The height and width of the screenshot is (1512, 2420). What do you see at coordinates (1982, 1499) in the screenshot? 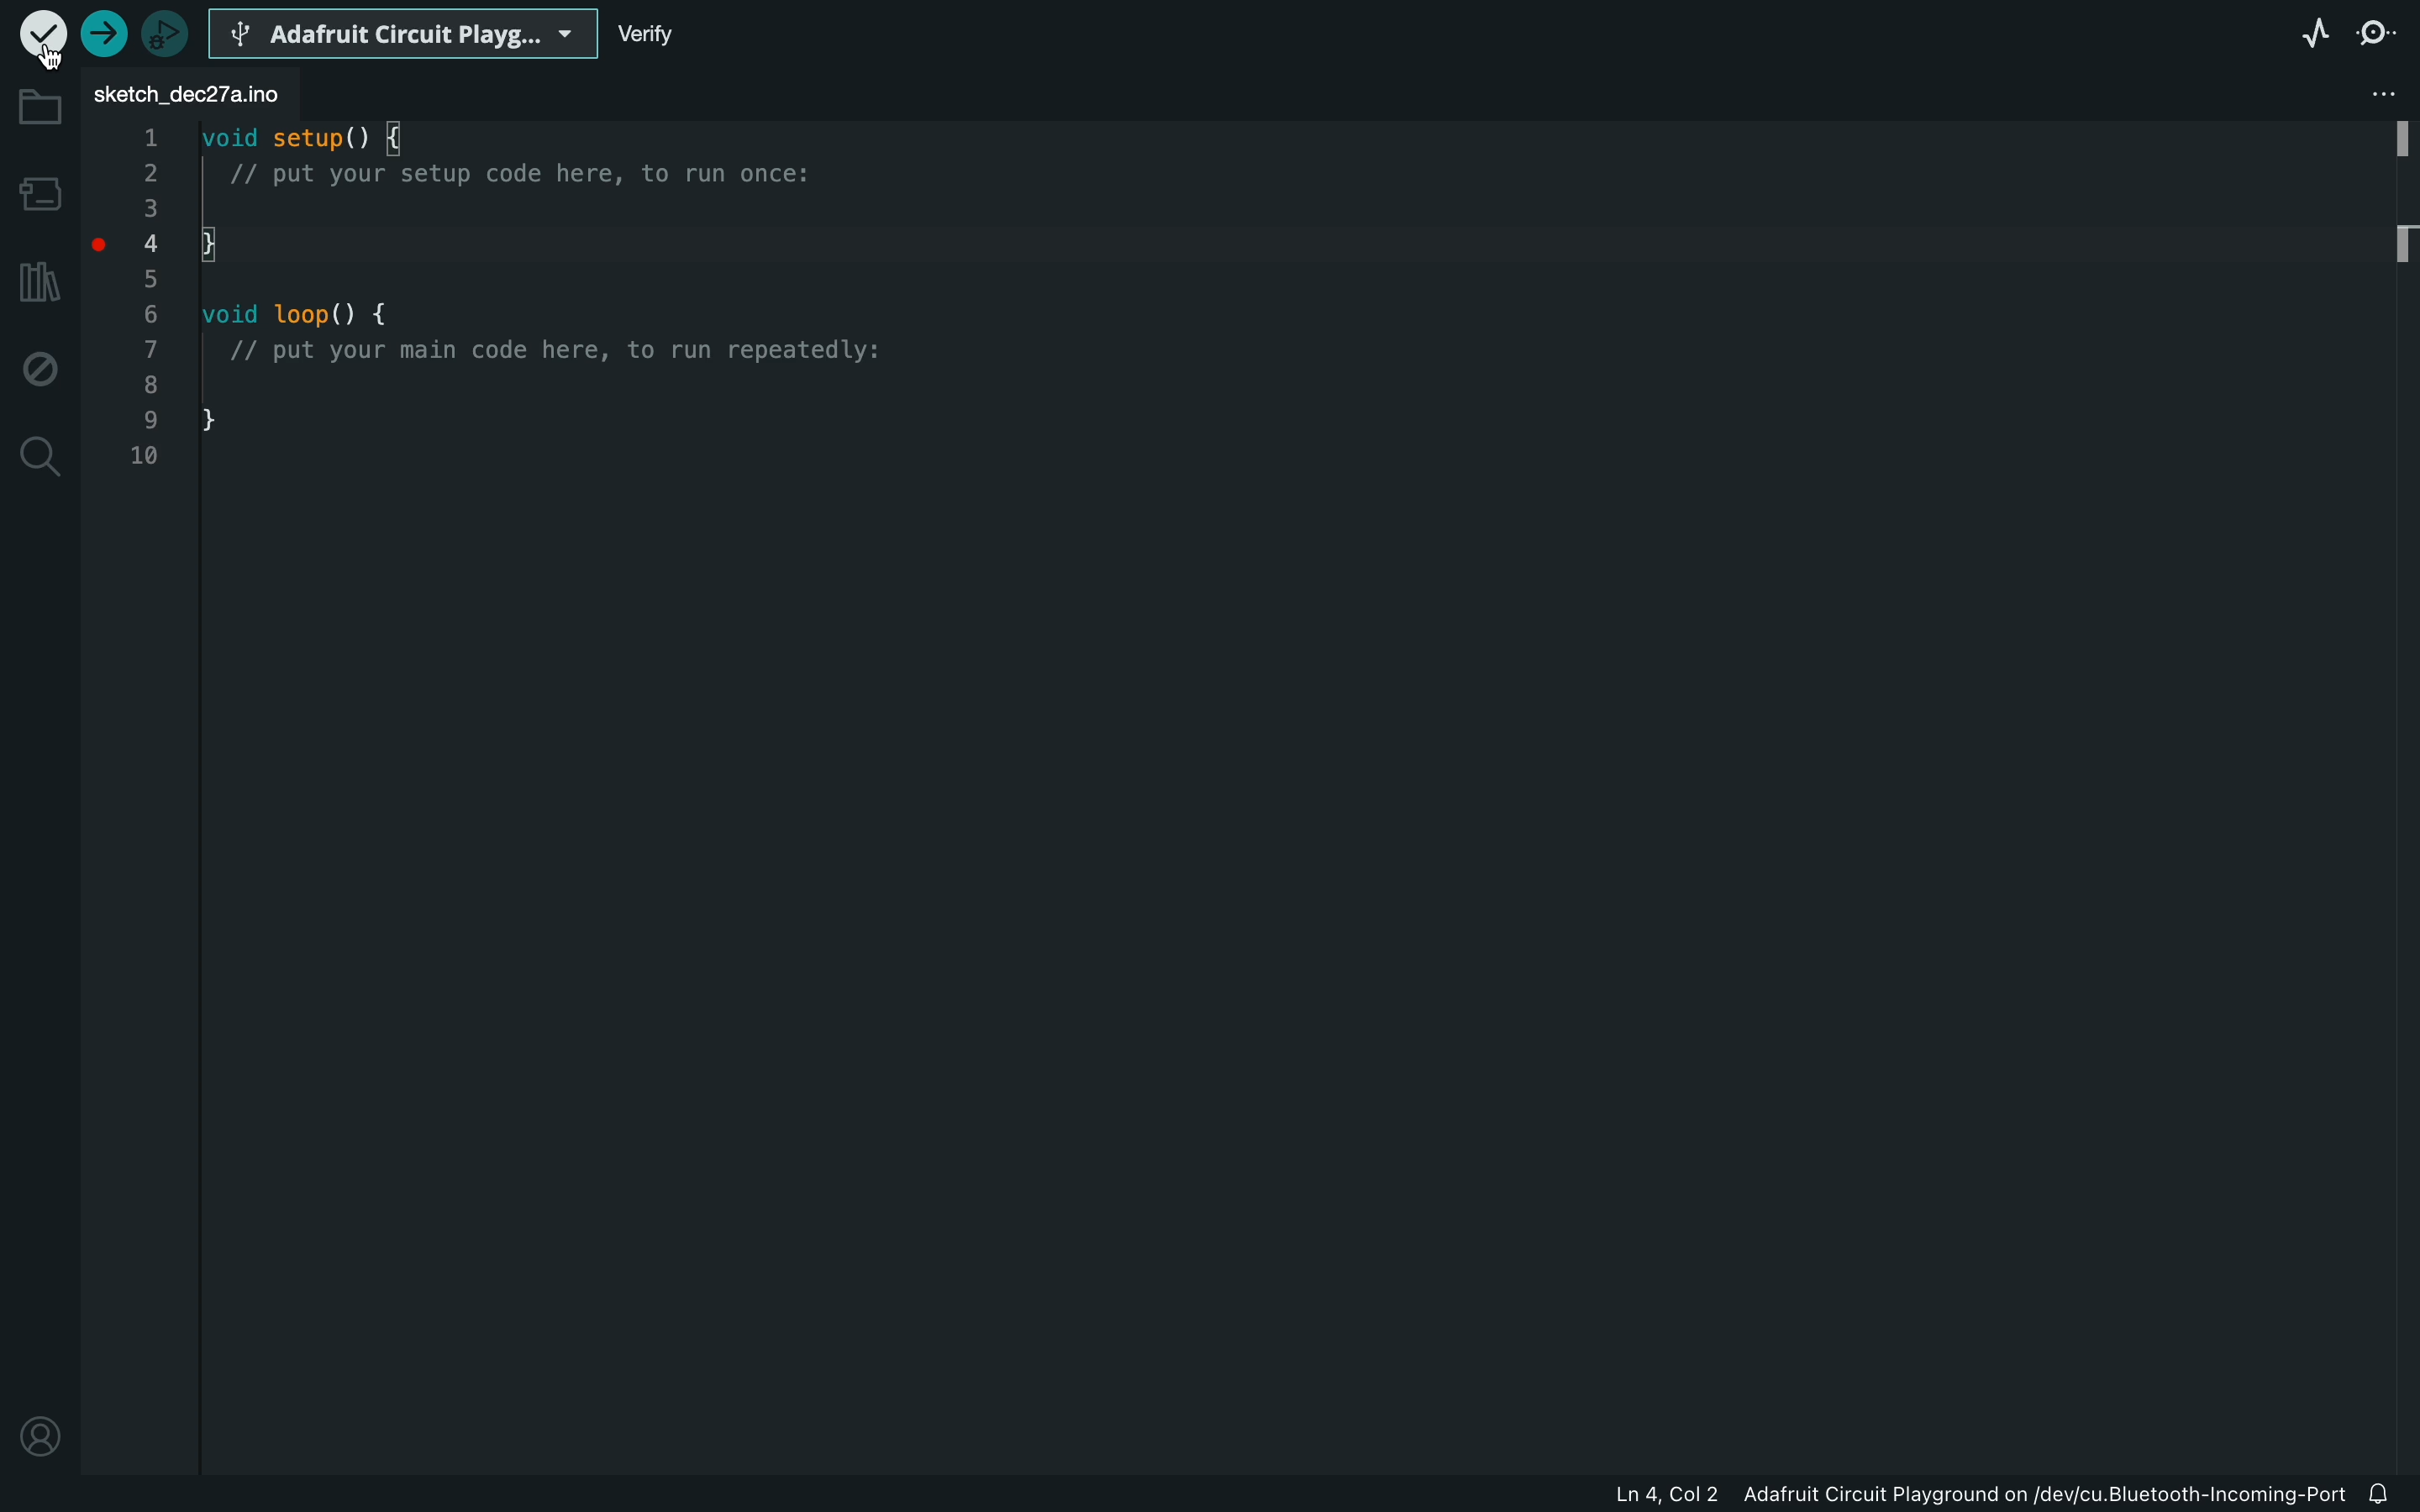
I see `file information` at bounding box center [1982, 1499].